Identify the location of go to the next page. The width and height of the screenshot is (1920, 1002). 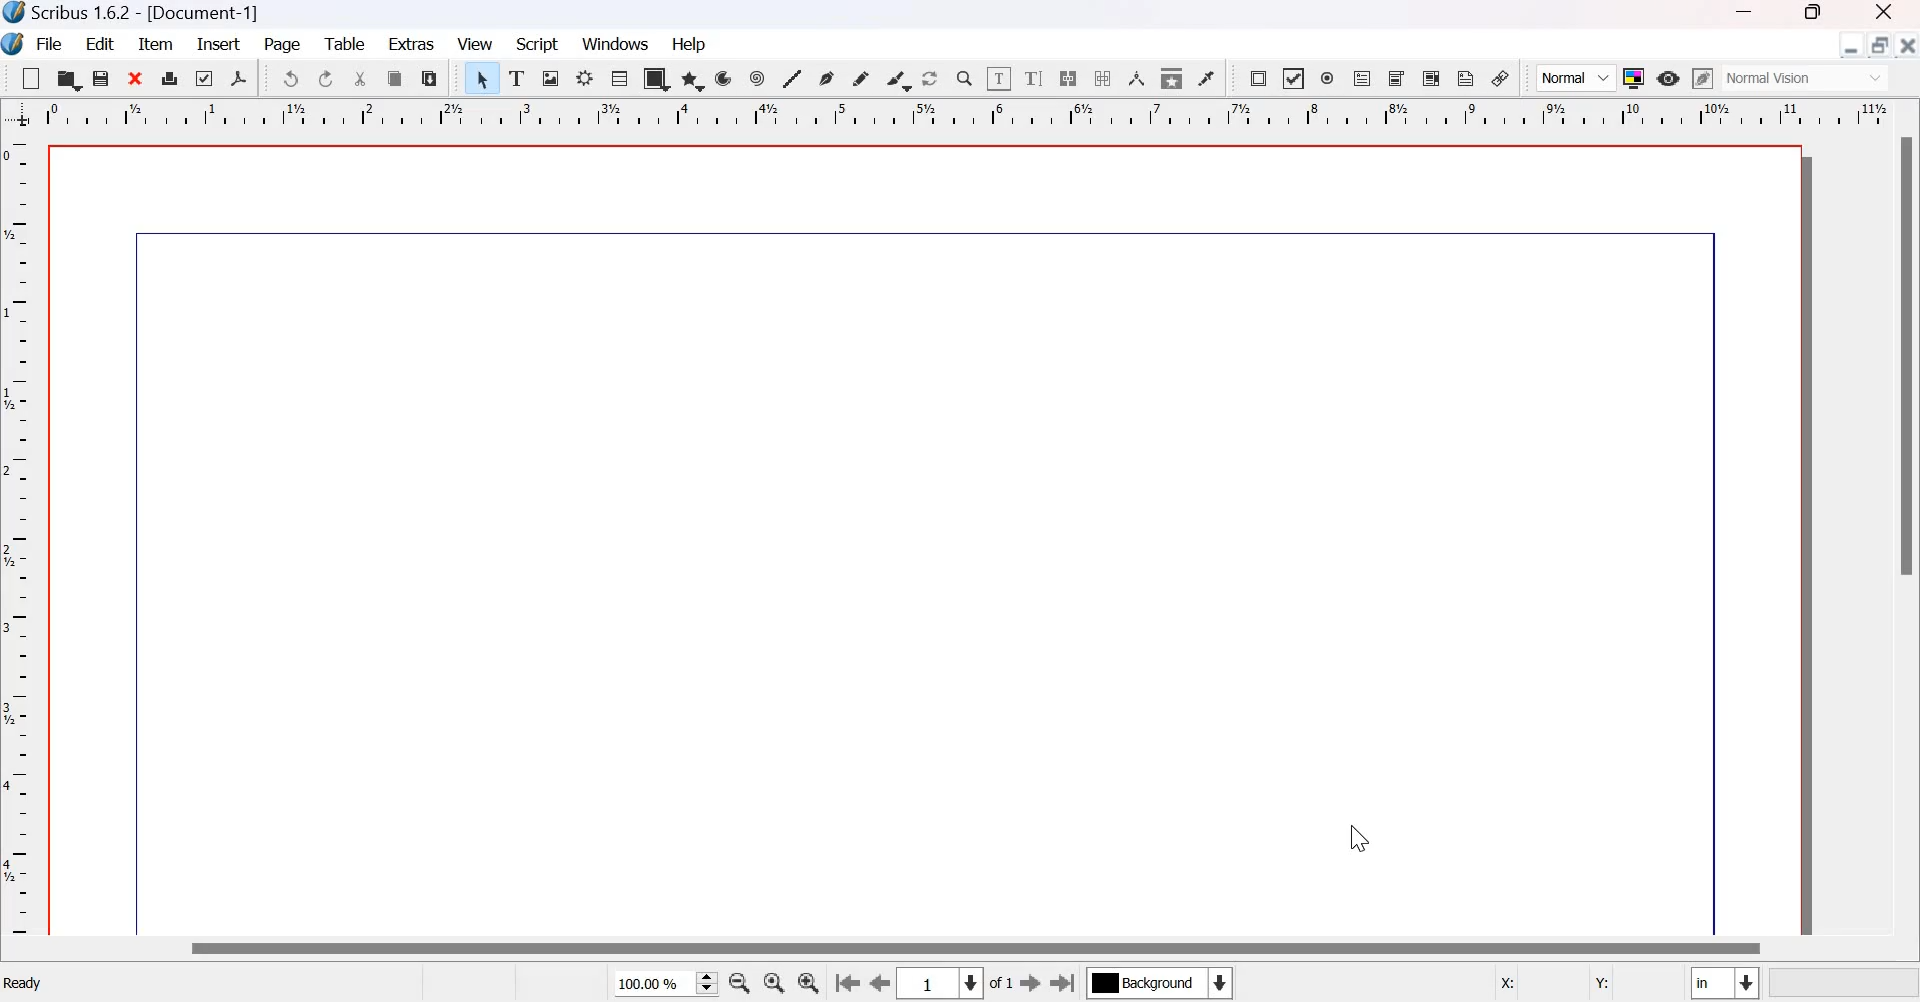
(1029, 982).